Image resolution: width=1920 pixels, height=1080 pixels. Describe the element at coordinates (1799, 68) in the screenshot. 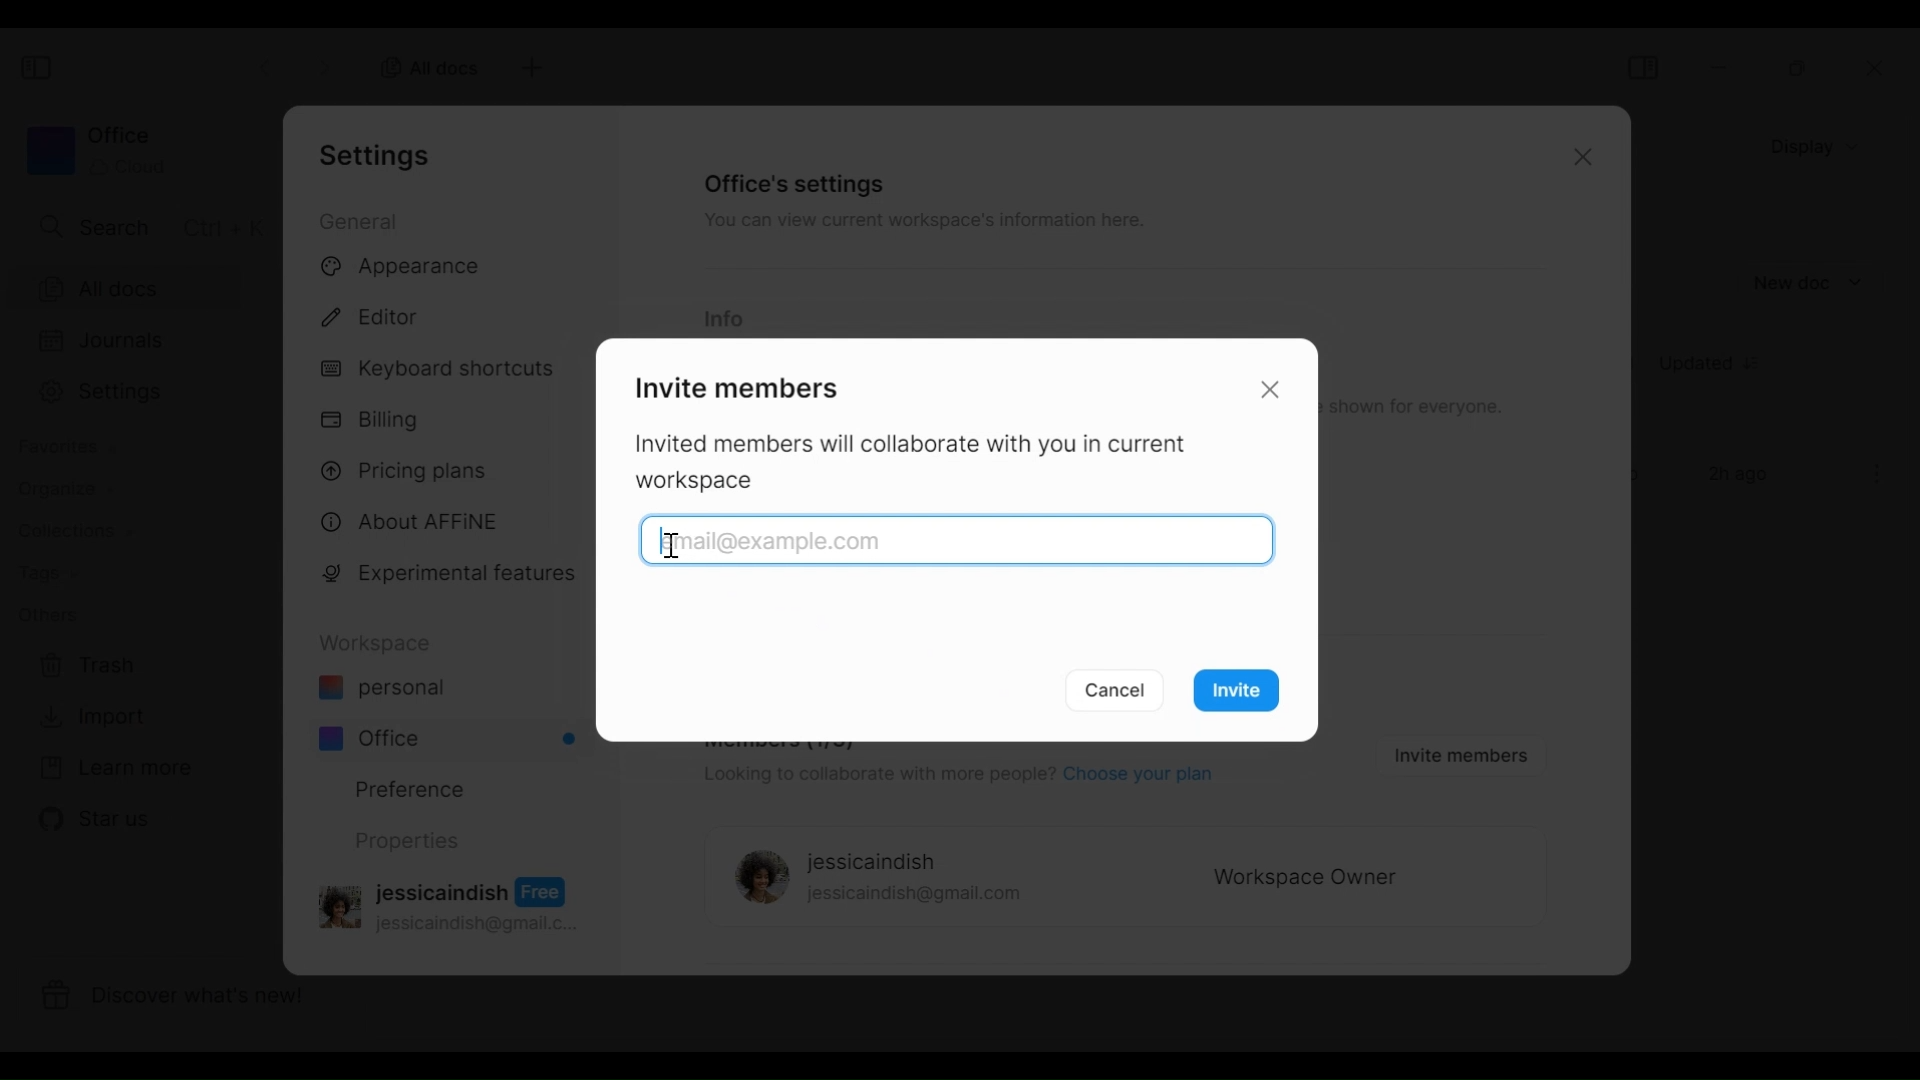

I see `restore` at that location.